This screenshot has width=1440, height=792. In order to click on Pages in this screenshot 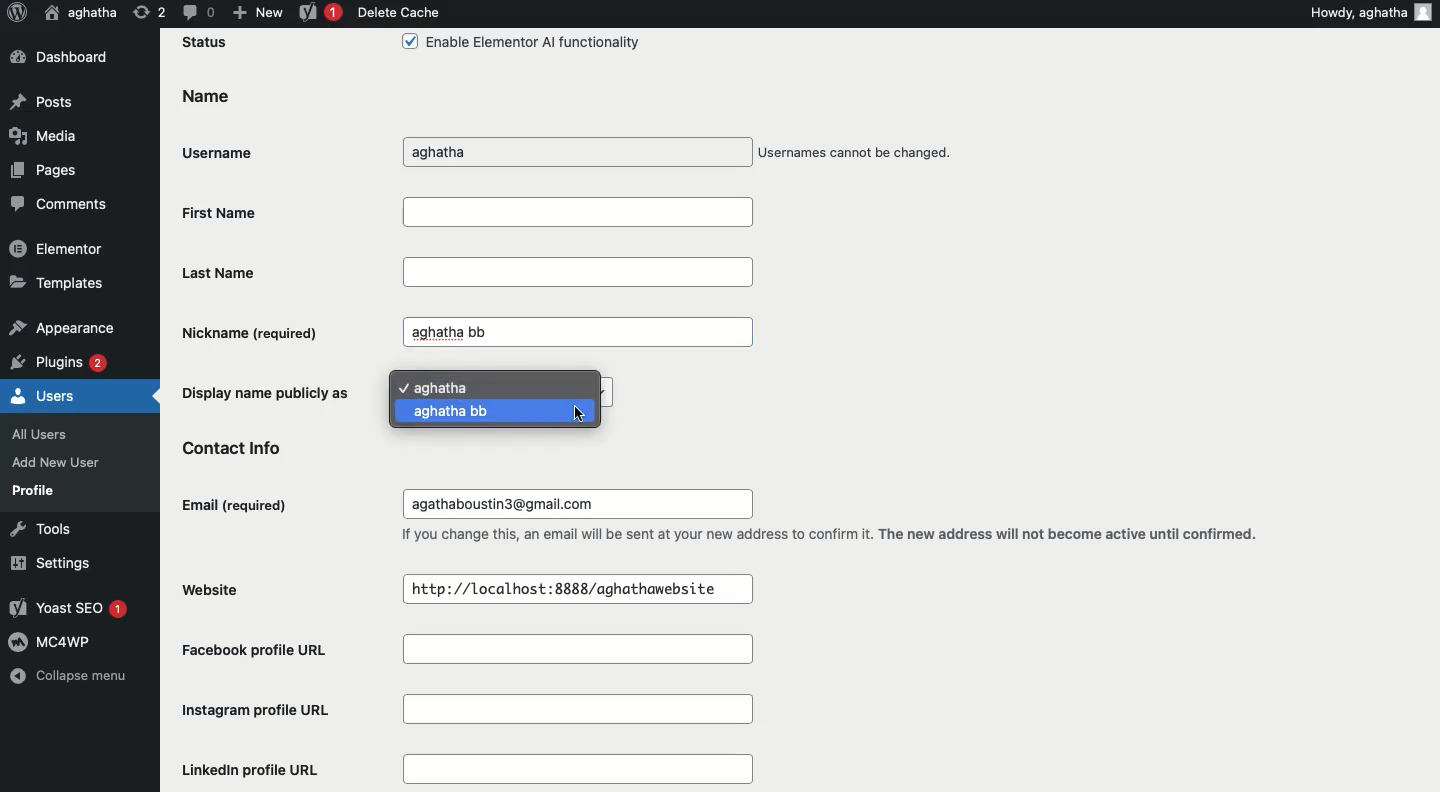, I will do `click(46, 169)`.